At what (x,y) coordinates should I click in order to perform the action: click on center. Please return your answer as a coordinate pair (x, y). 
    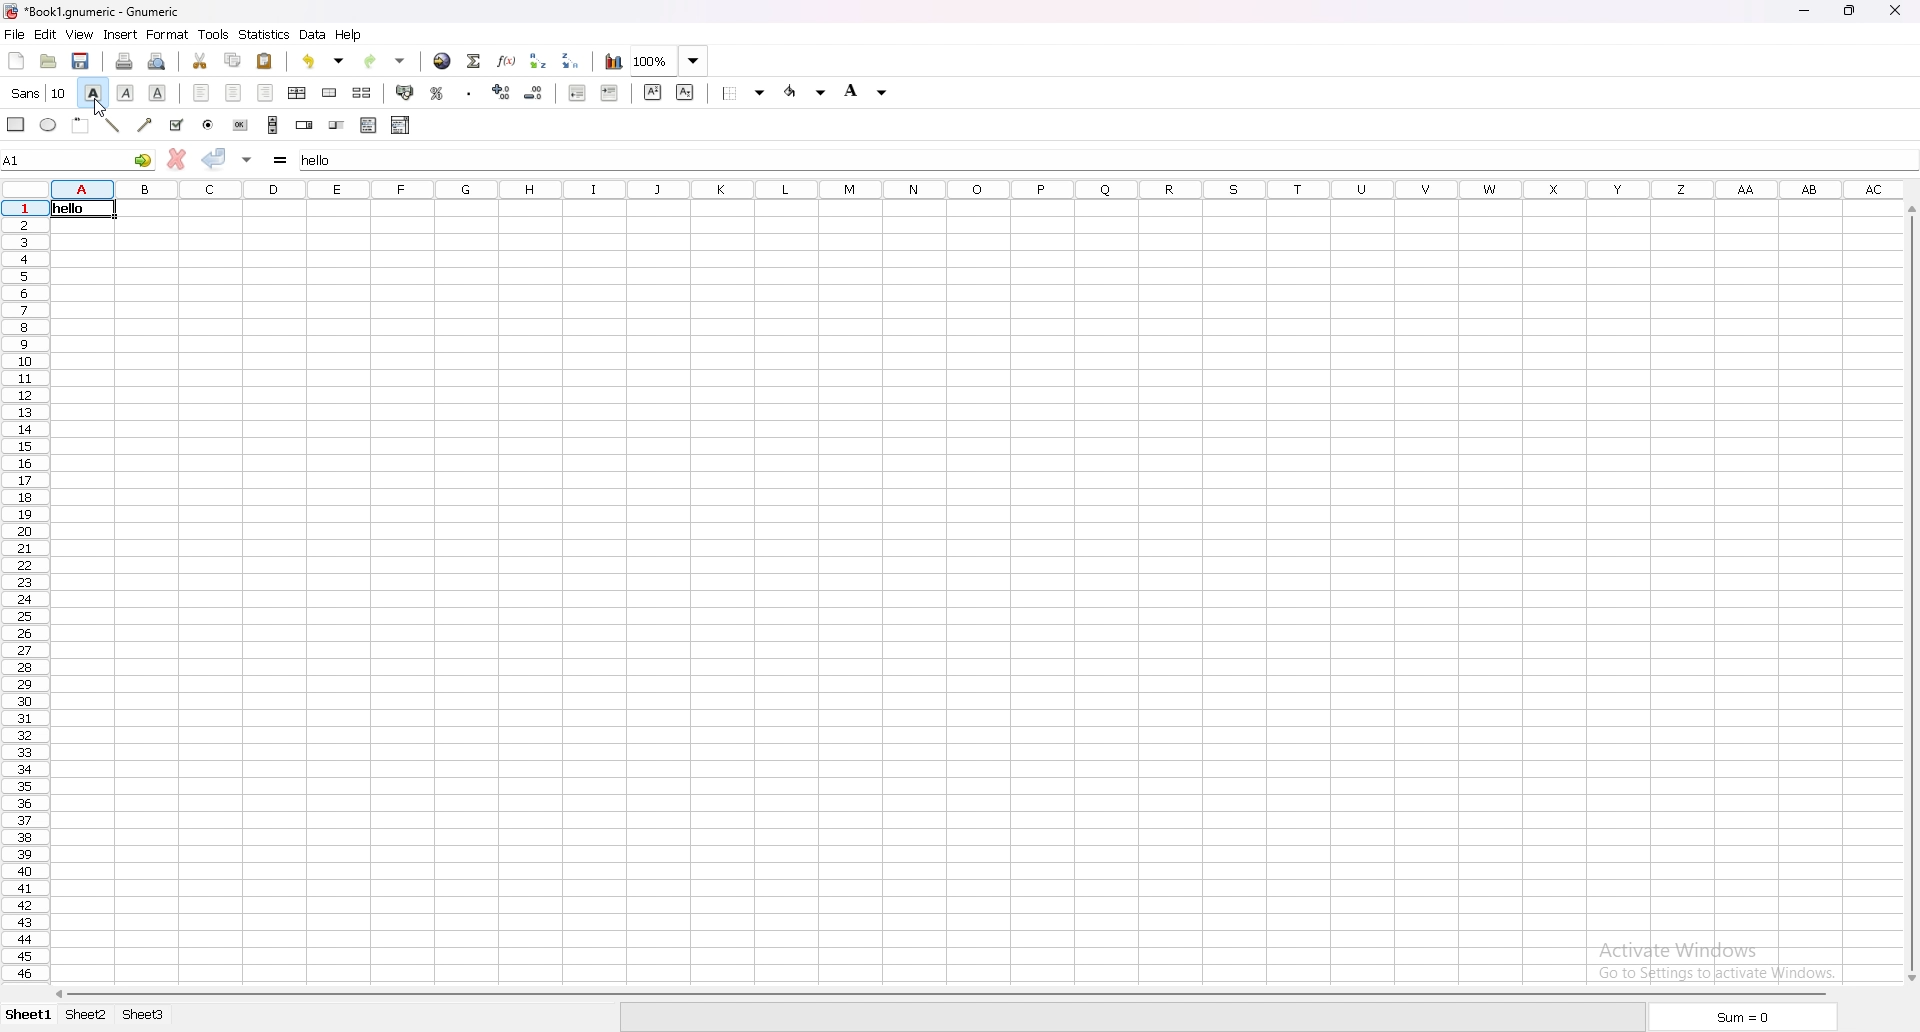
    Looking at the image, I should click on (234, 92).